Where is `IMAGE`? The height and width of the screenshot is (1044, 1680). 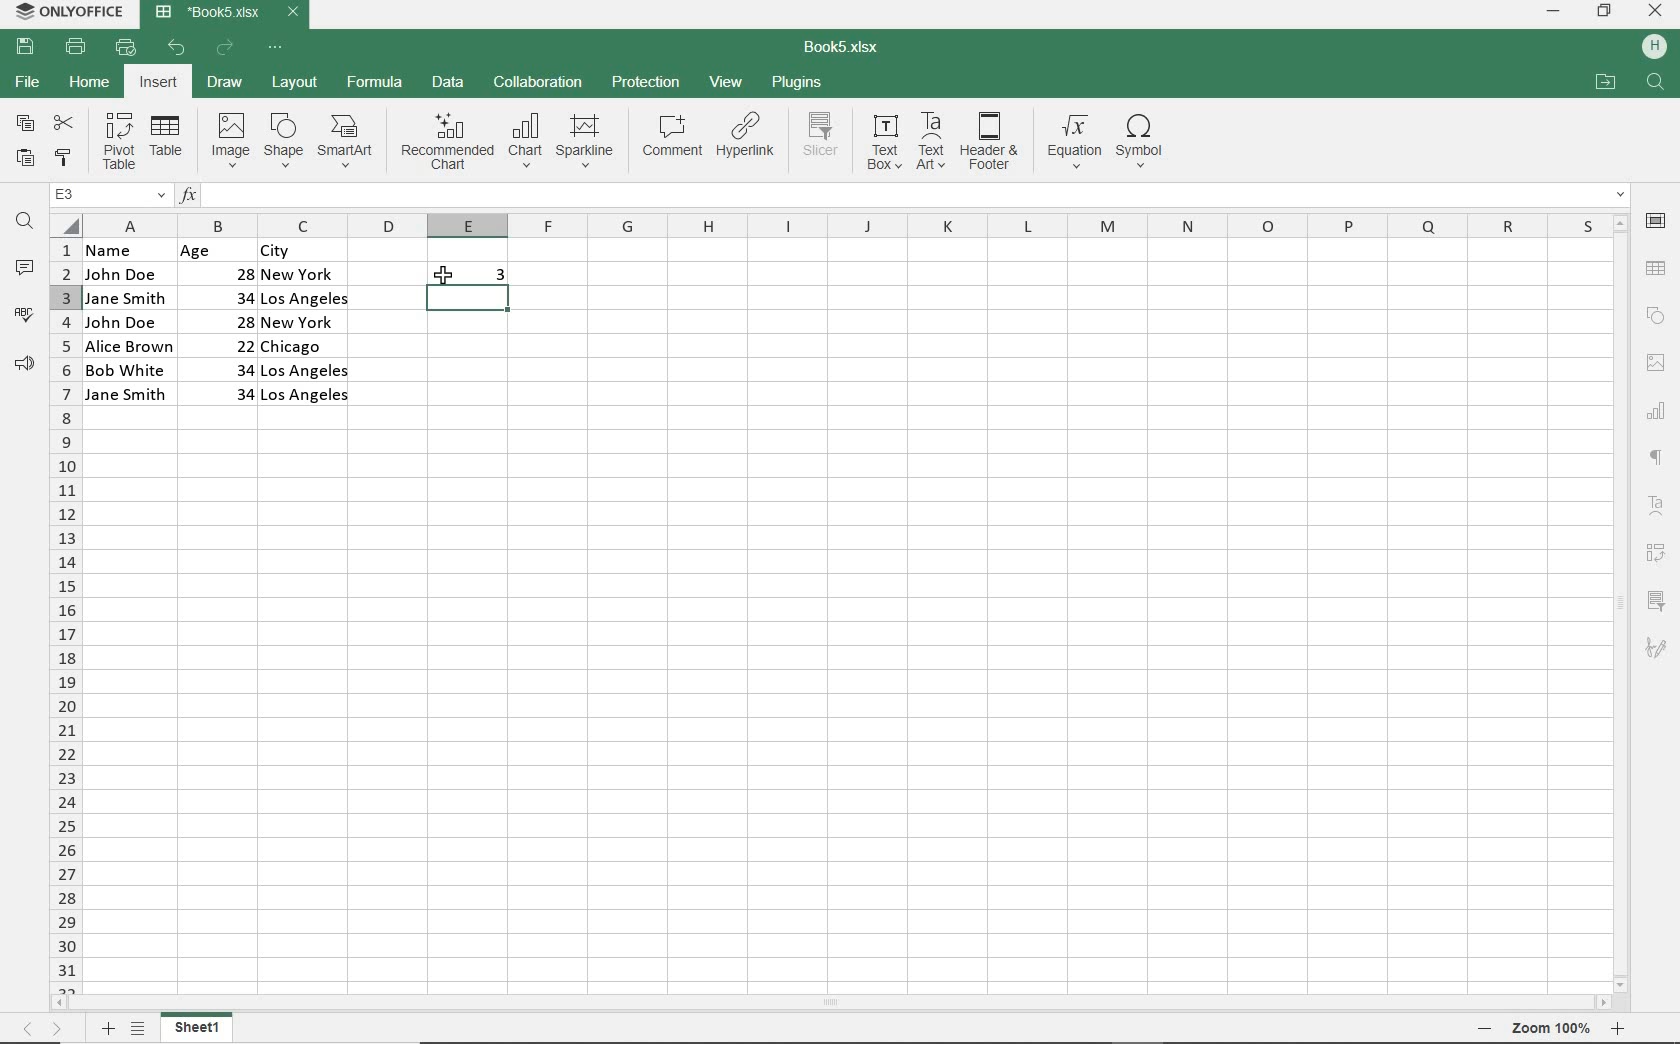
IMAGE is located at coordinates (1656, 363).